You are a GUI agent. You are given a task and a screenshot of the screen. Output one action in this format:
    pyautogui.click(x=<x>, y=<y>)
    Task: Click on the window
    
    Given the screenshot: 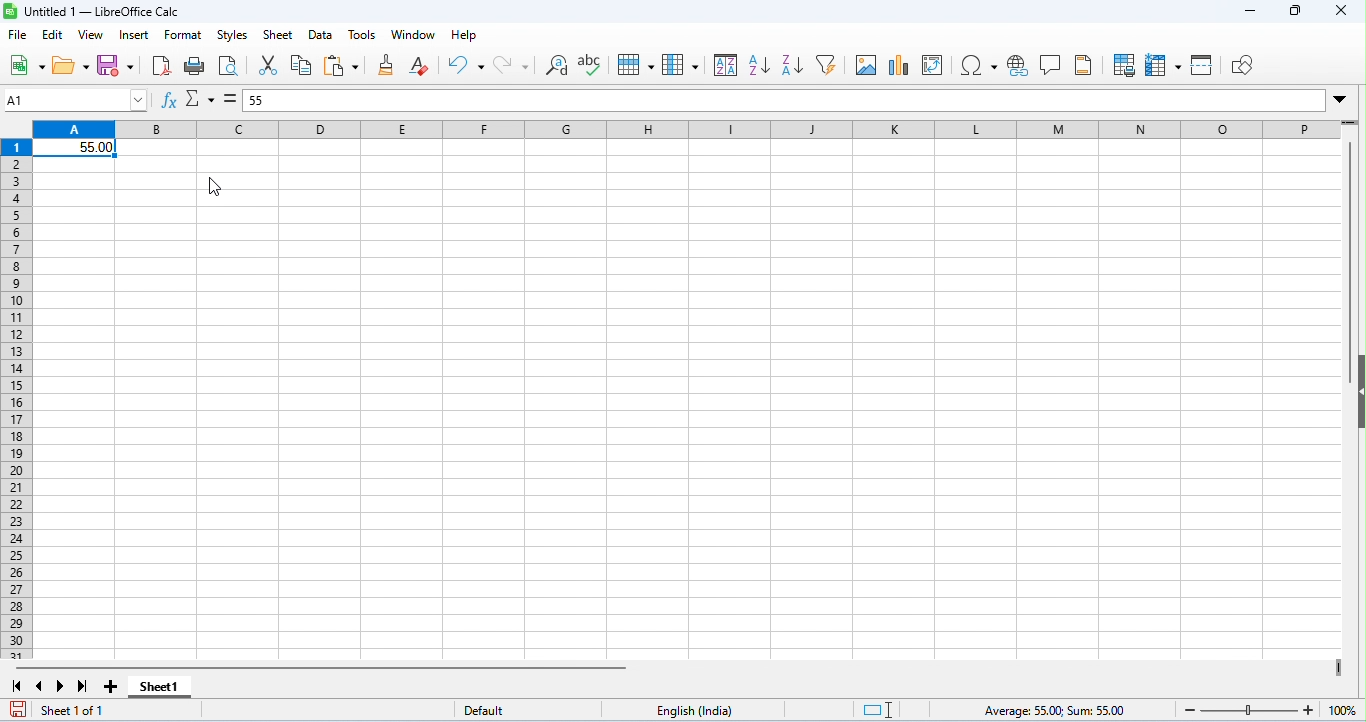 What is the action you would take?
    pyautogui.click(x=413, y=35)
    